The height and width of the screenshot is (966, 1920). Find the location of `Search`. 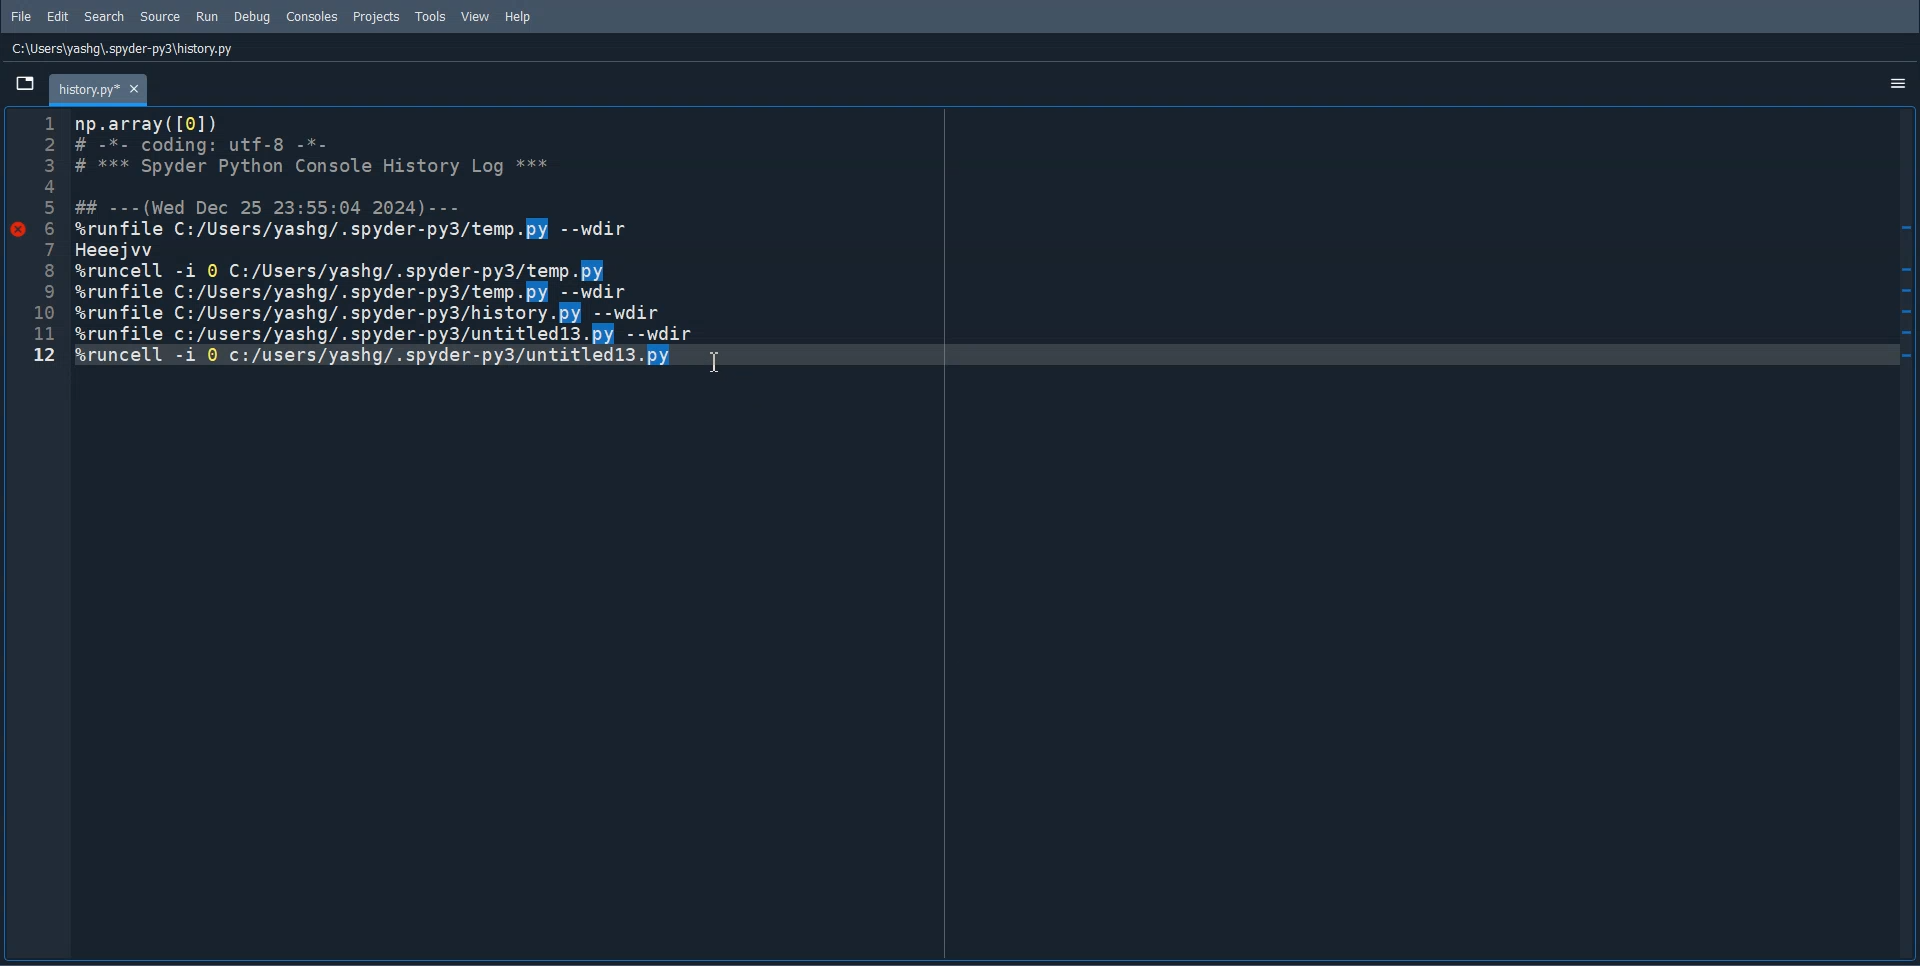

Search is located at coordinates (104, 16).